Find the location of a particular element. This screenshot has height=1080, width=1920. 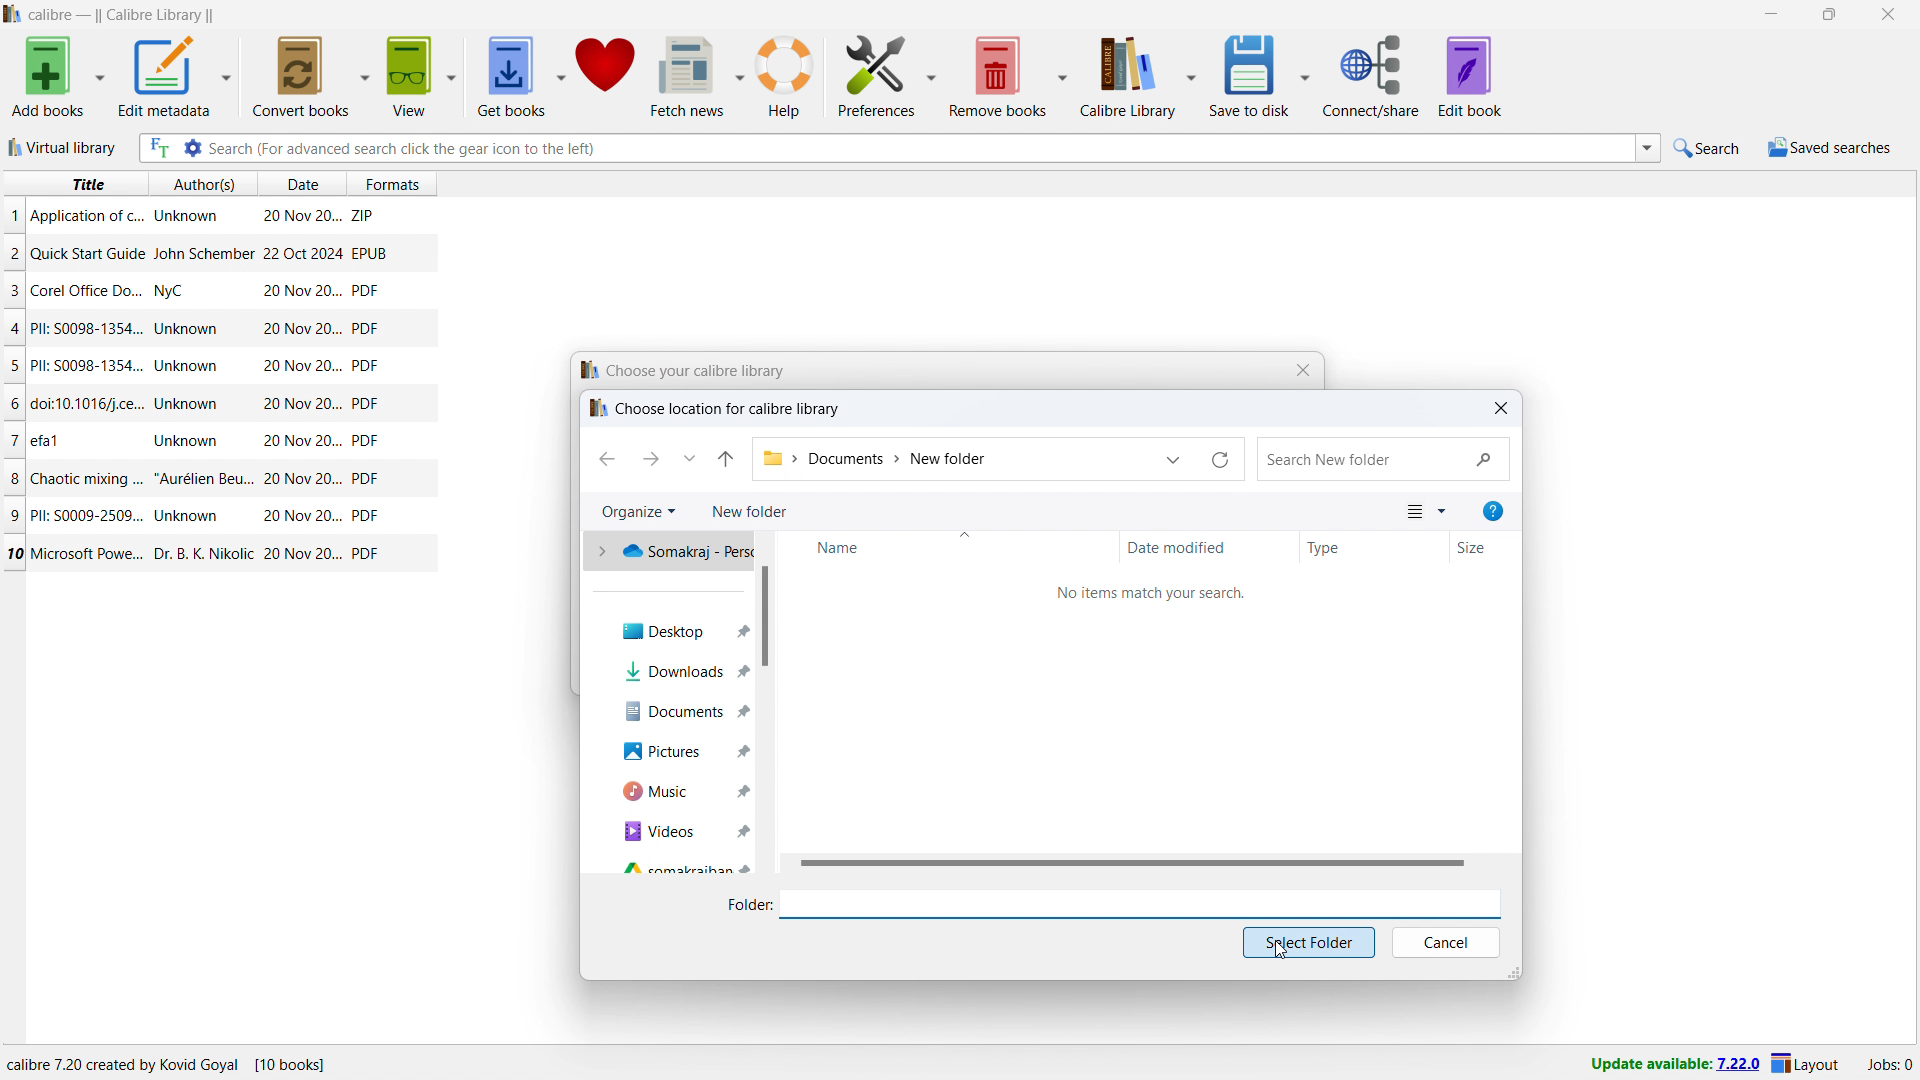

save to disk is located at coordinates (1253, 75).